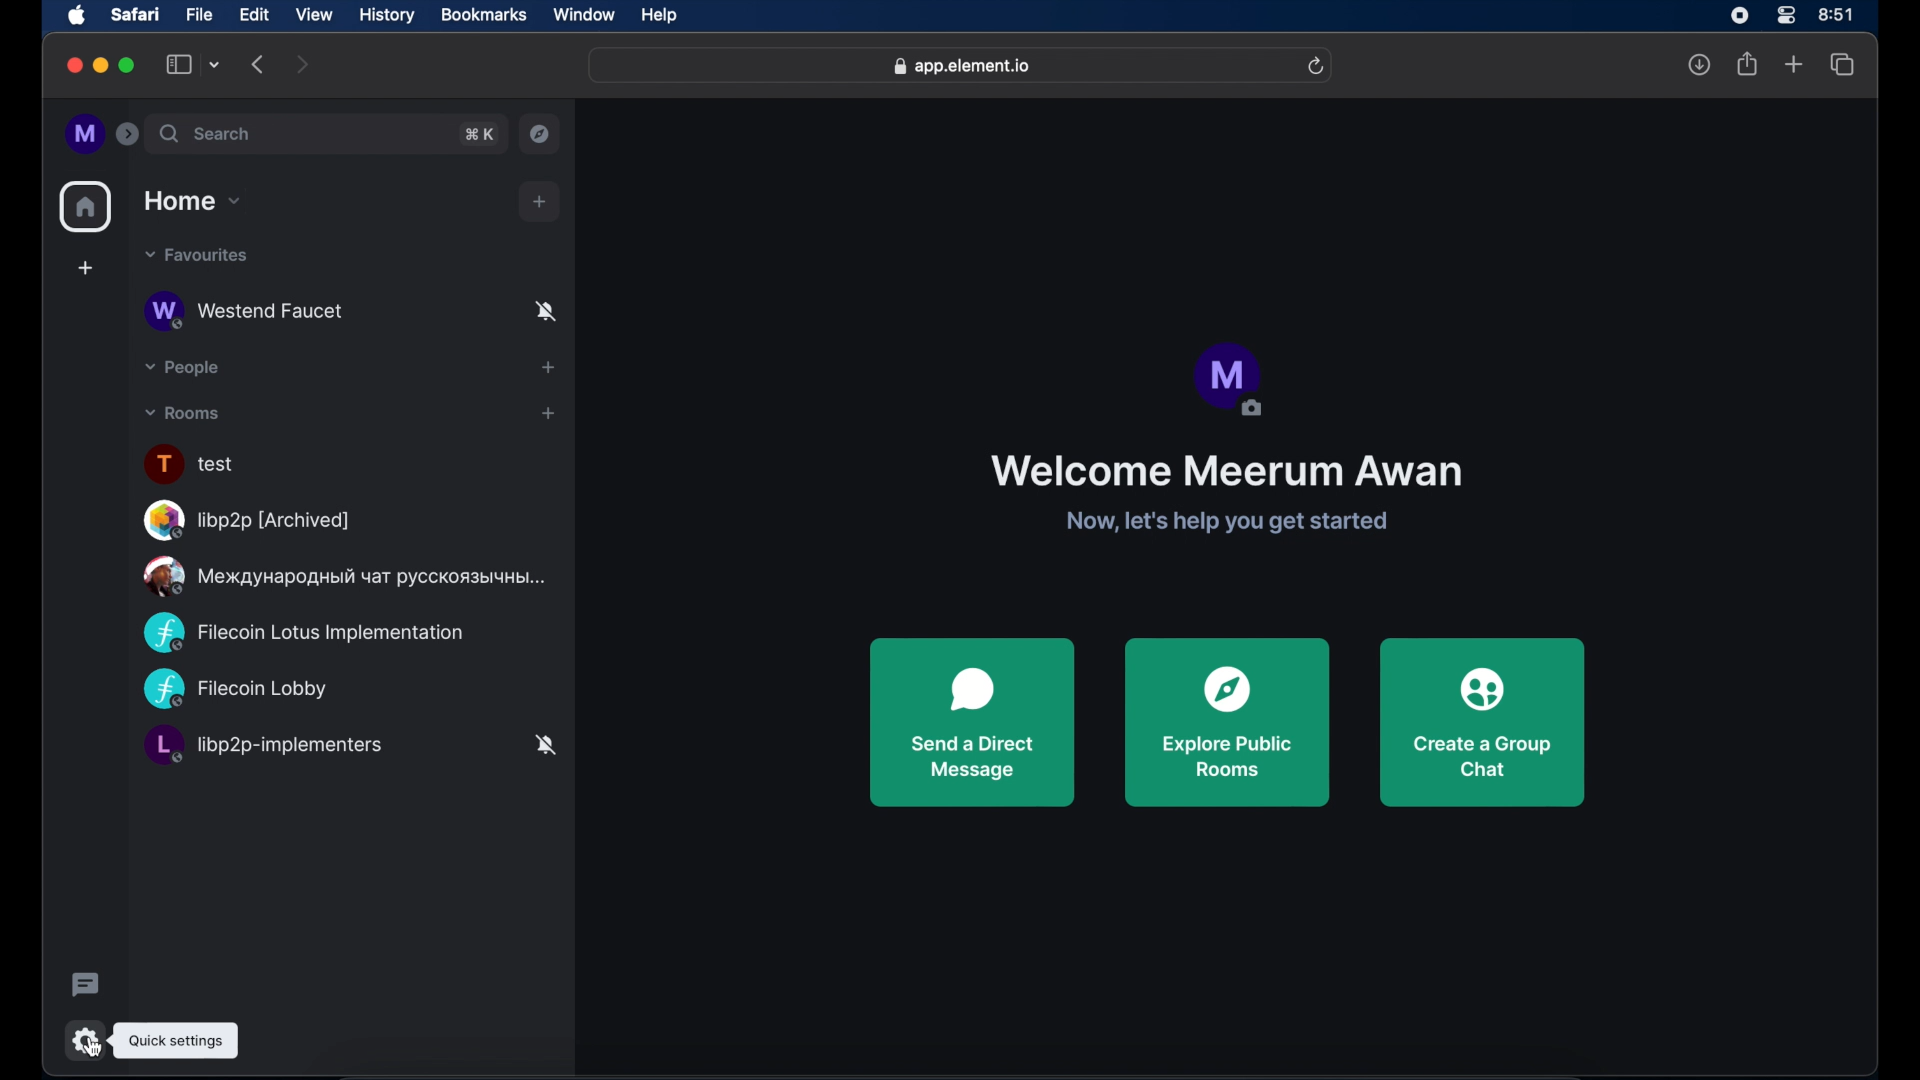 This screenshot has height=1080, width=1920. What do you see at coordinates (101, 65) in the screenshot?
I see `minimize` at bounding box center [101, 65].